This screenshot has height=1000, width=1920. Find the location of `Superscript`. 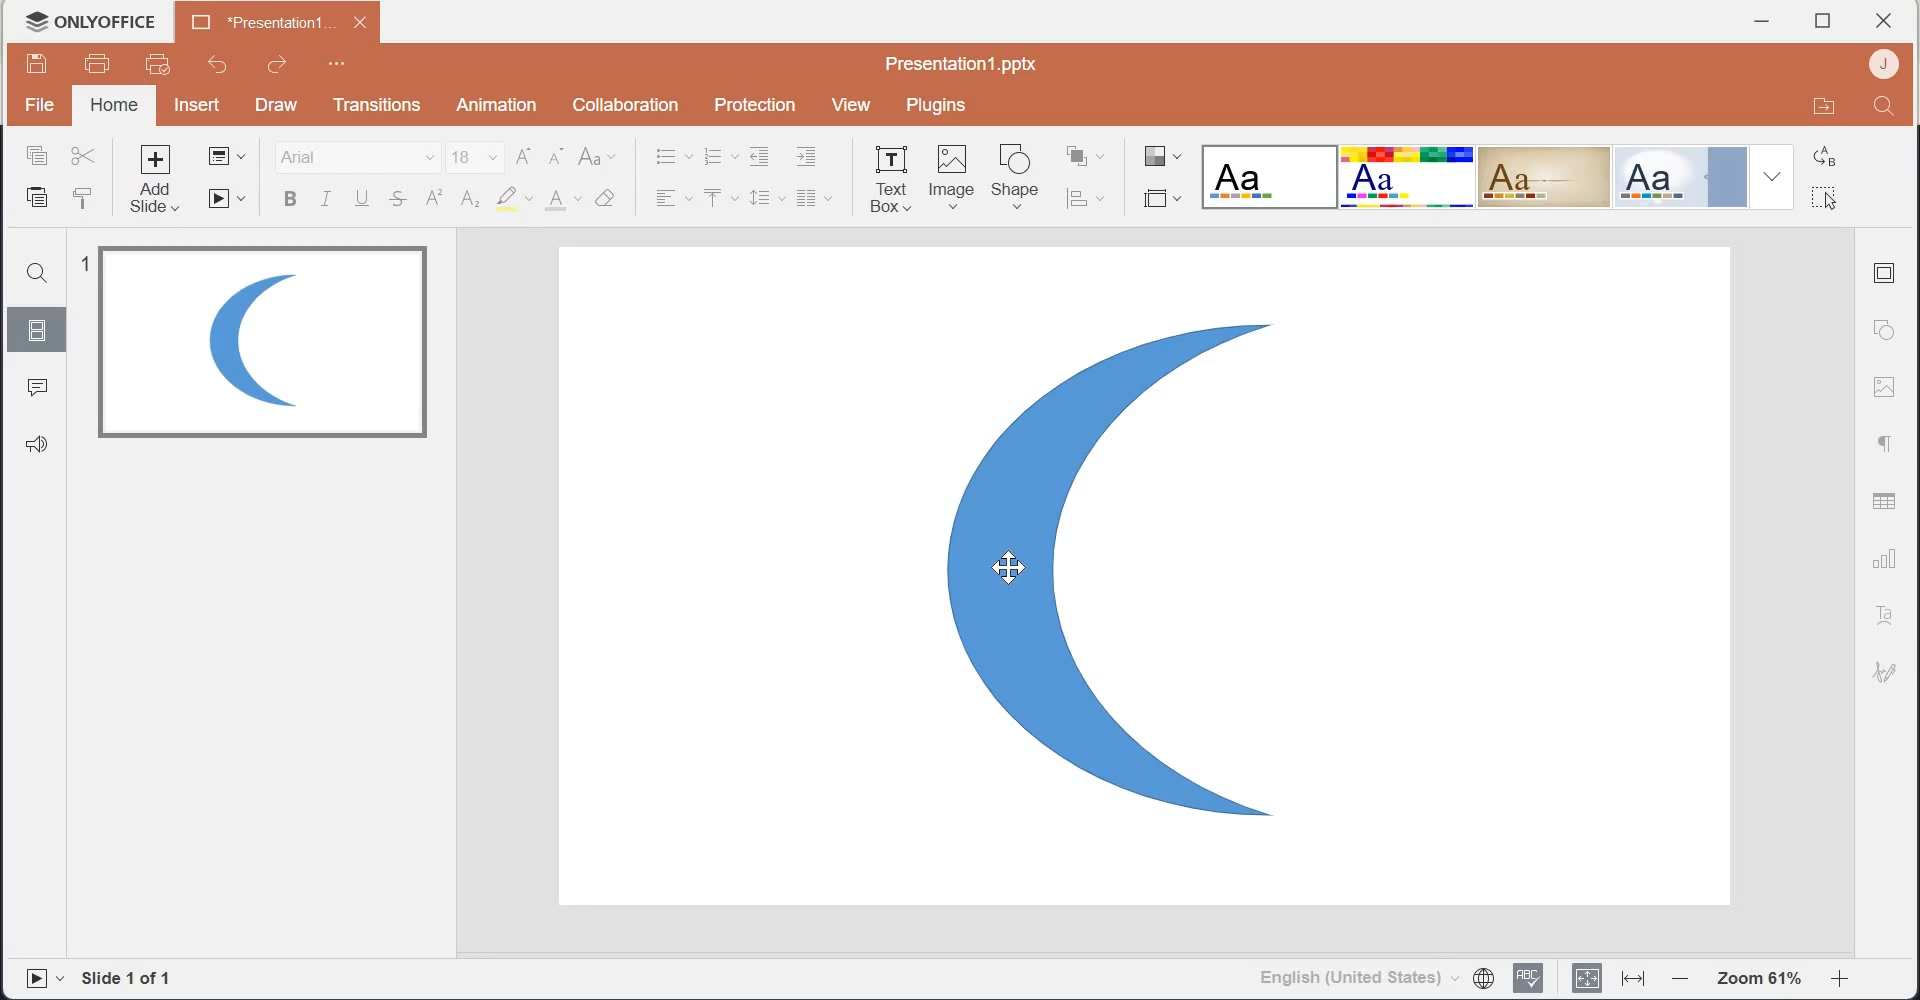

Superscript is located at coordinates (432, 199).